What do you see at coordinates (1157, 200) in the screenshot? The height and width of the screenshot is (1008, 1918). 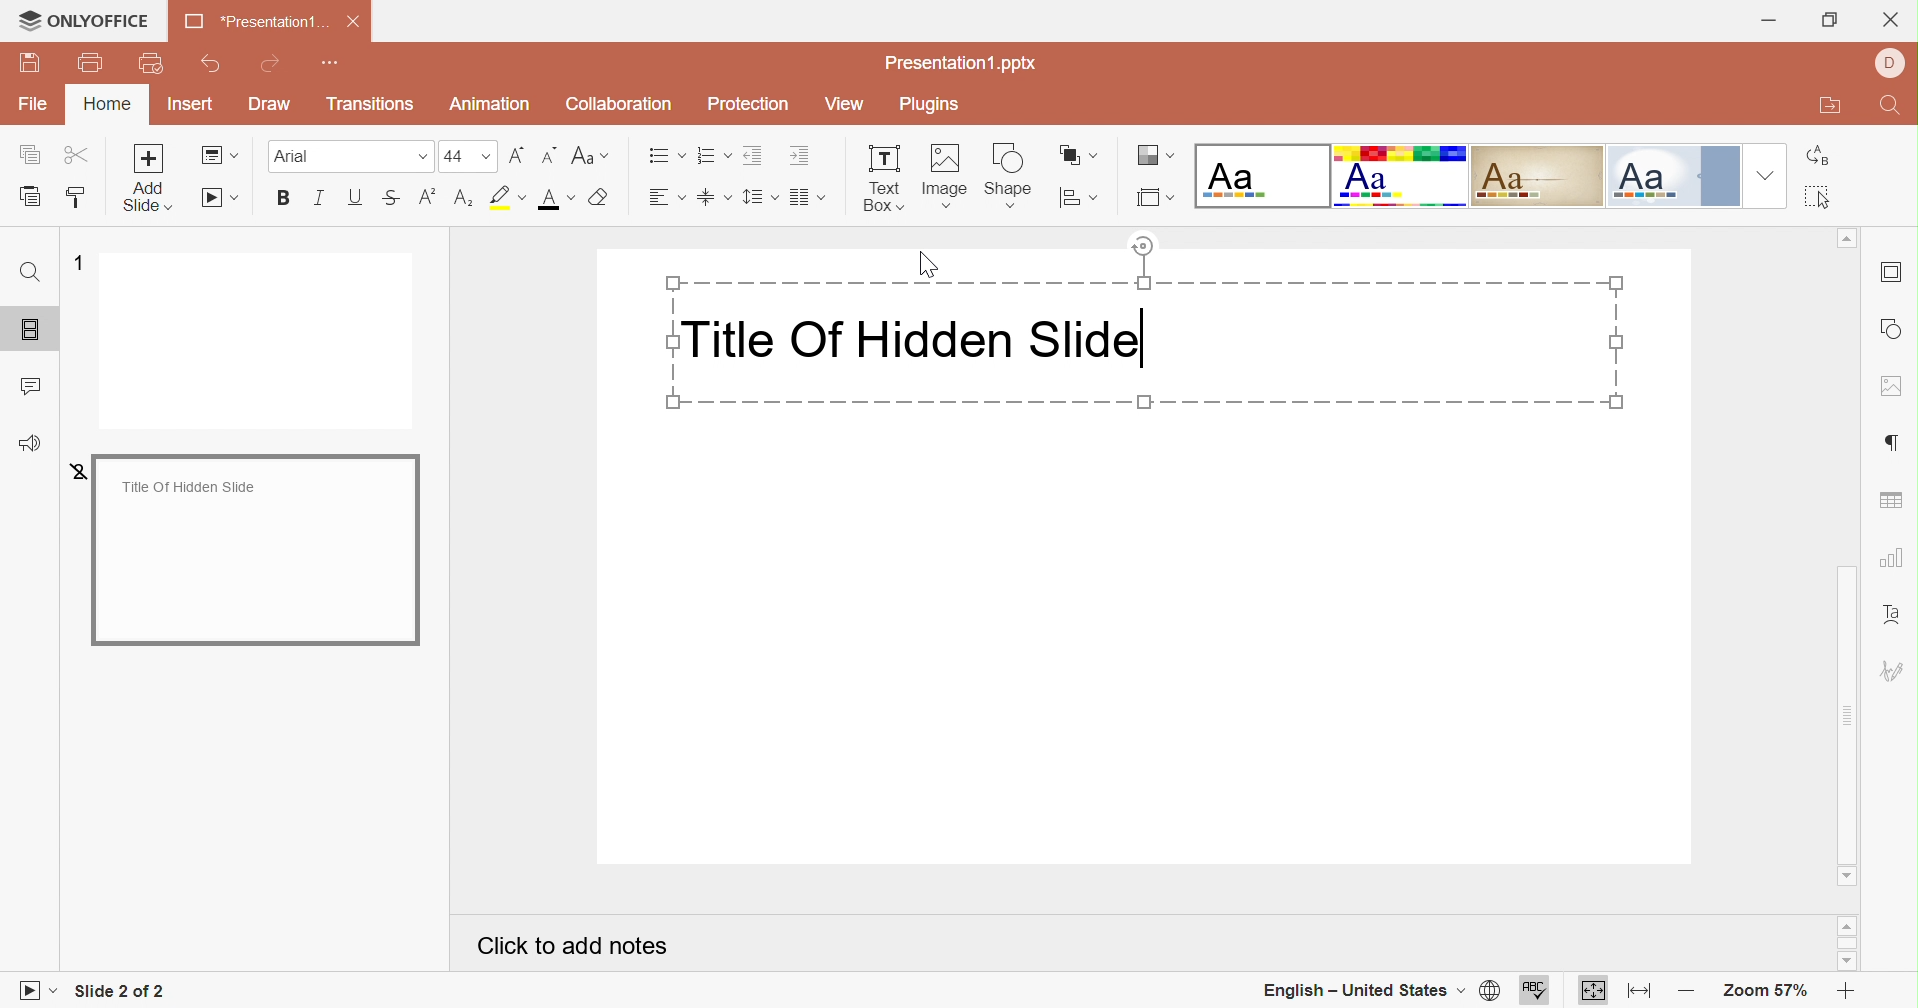 I see `Select slide size` at bounding box center [1157, 200].